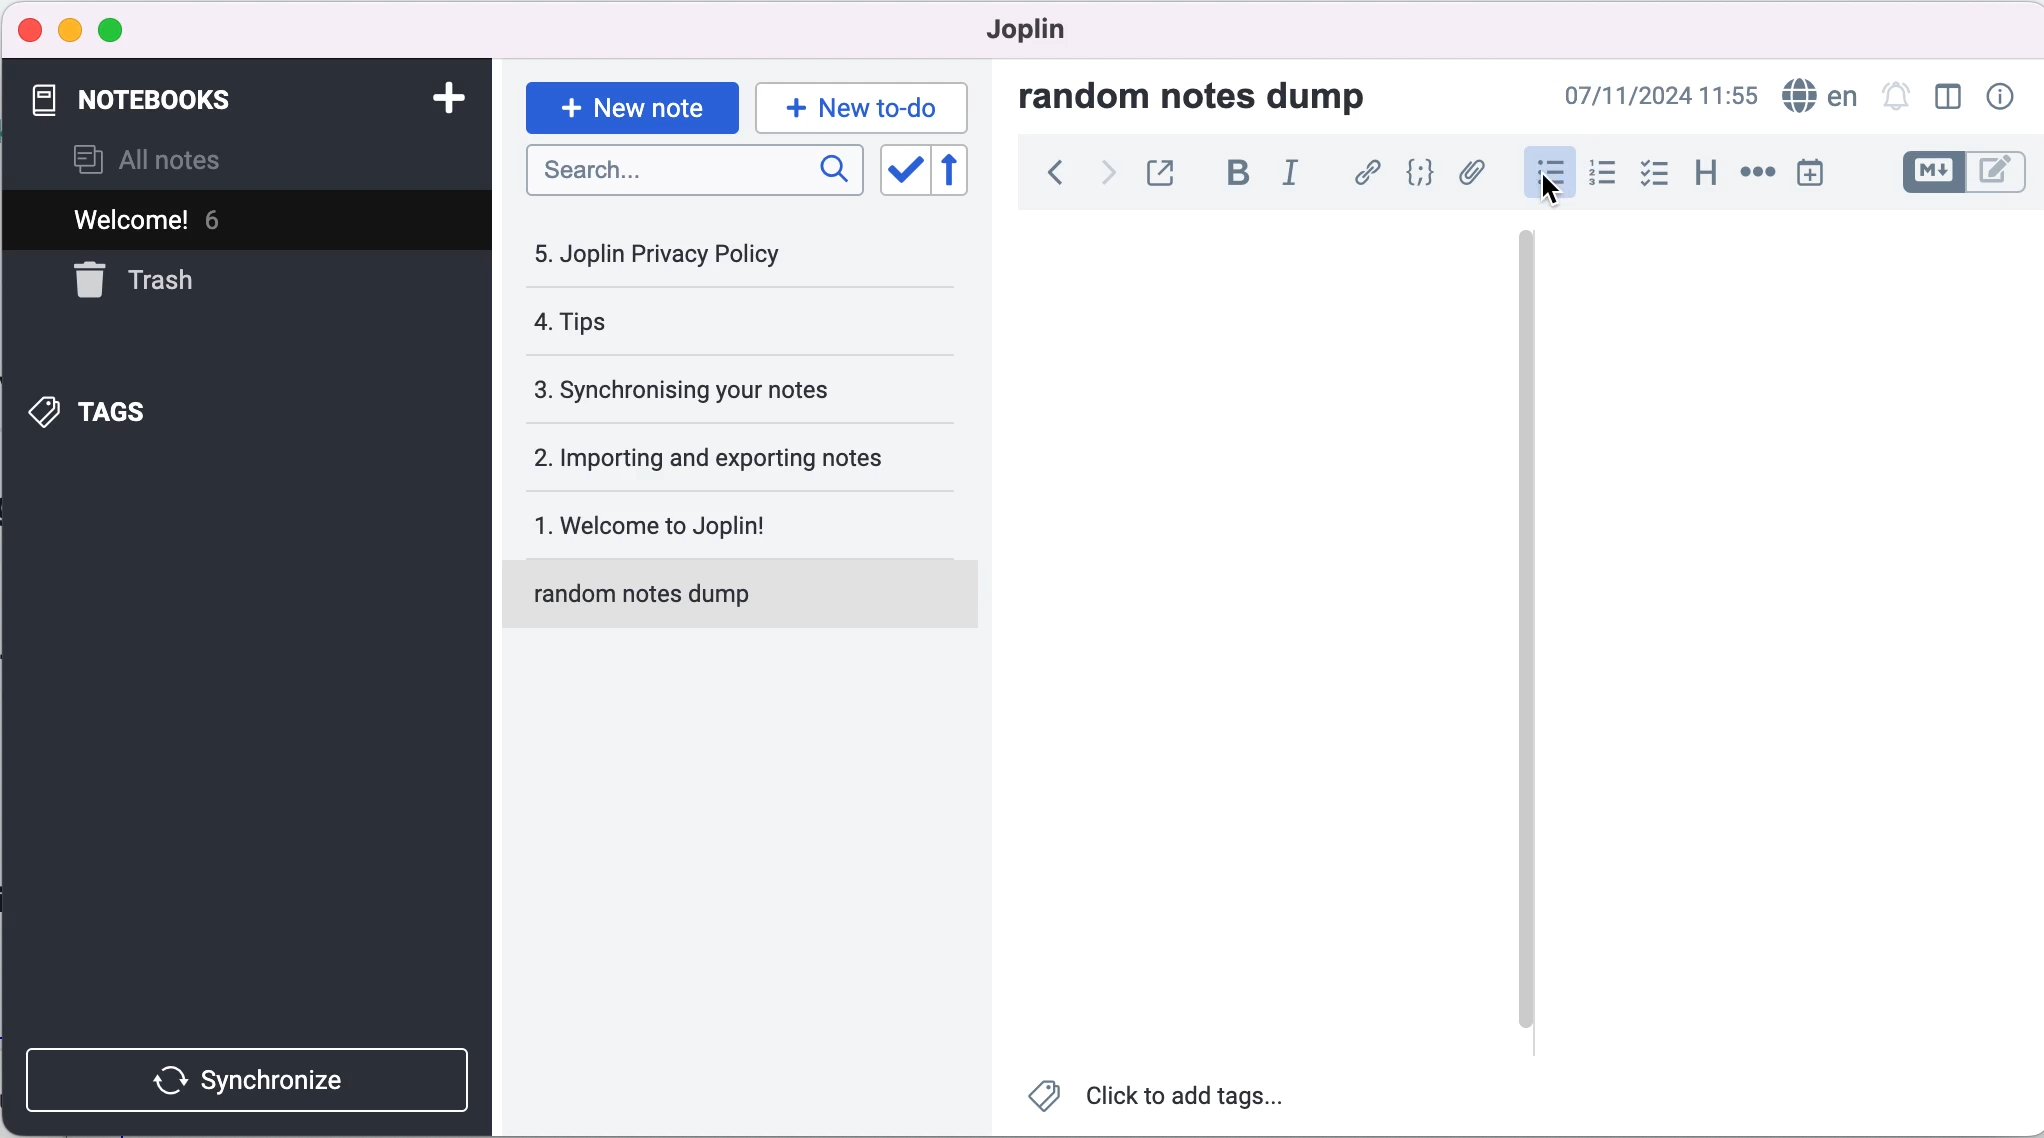  Describe the element at coordinates (1528, 280) in the screenshot. I see `vertical slider` at that location.